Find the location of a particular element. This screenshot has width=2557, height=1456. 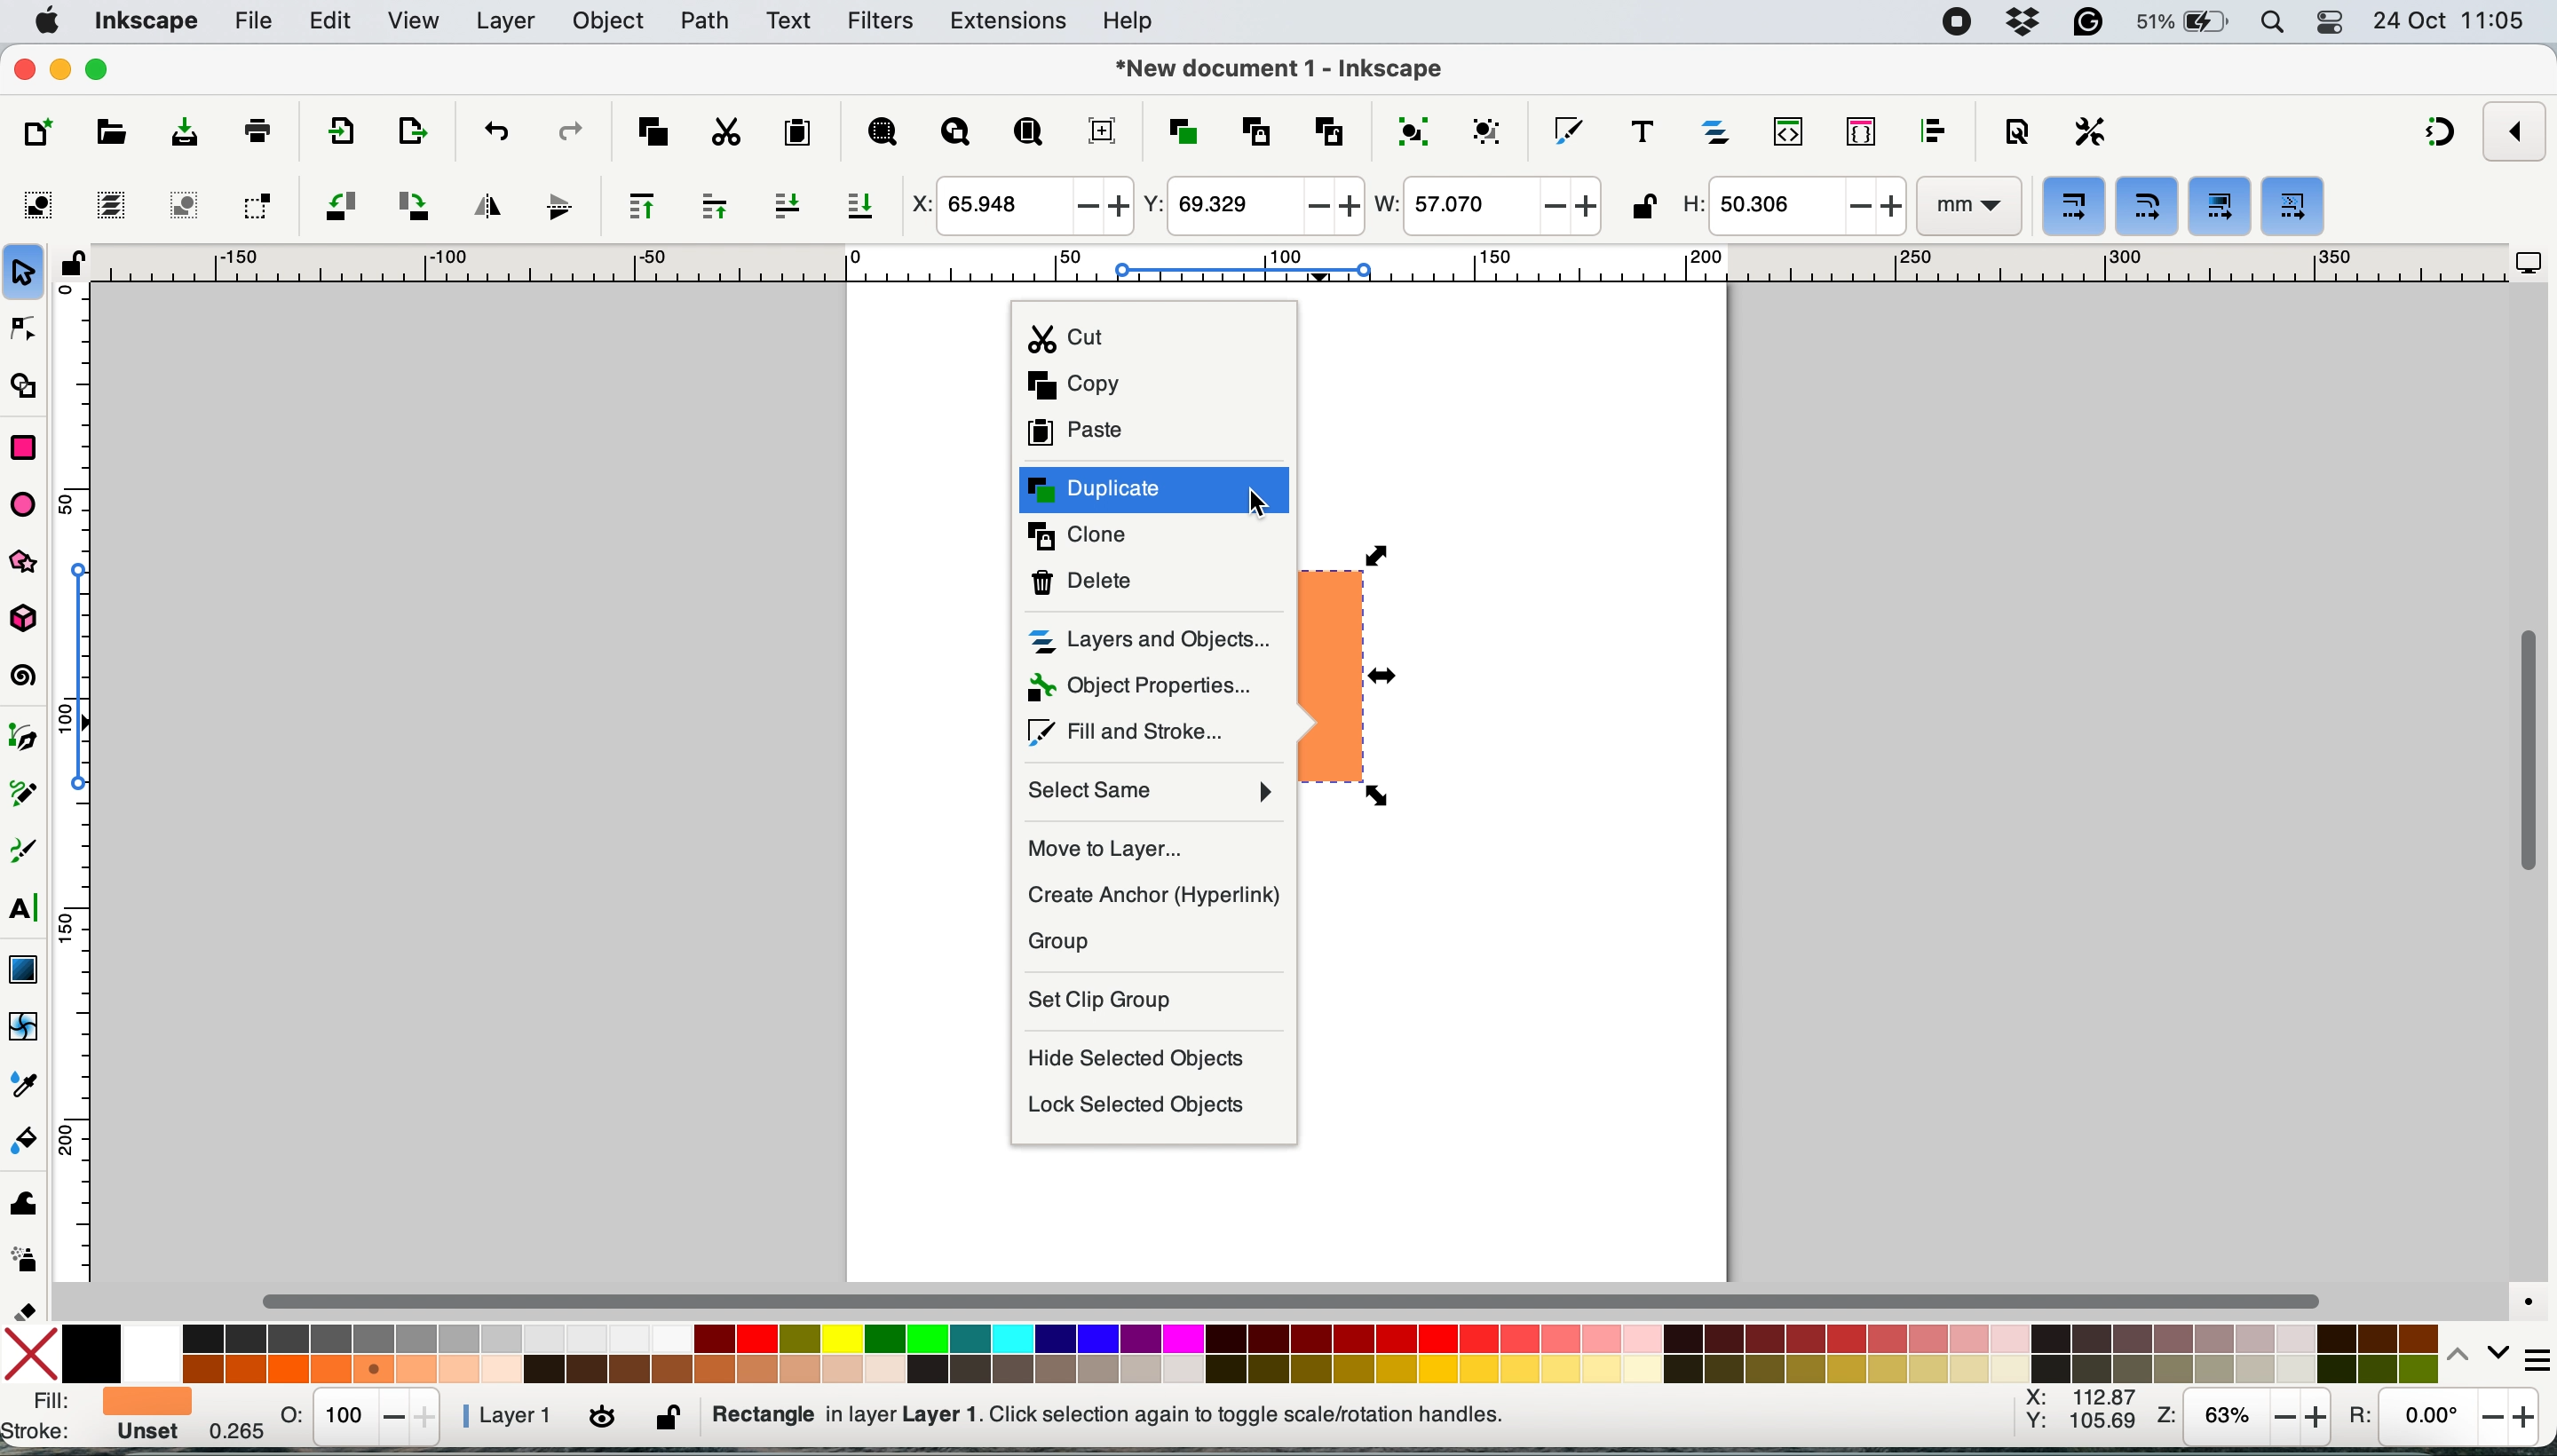

cut is located at coordinates (724, 131).